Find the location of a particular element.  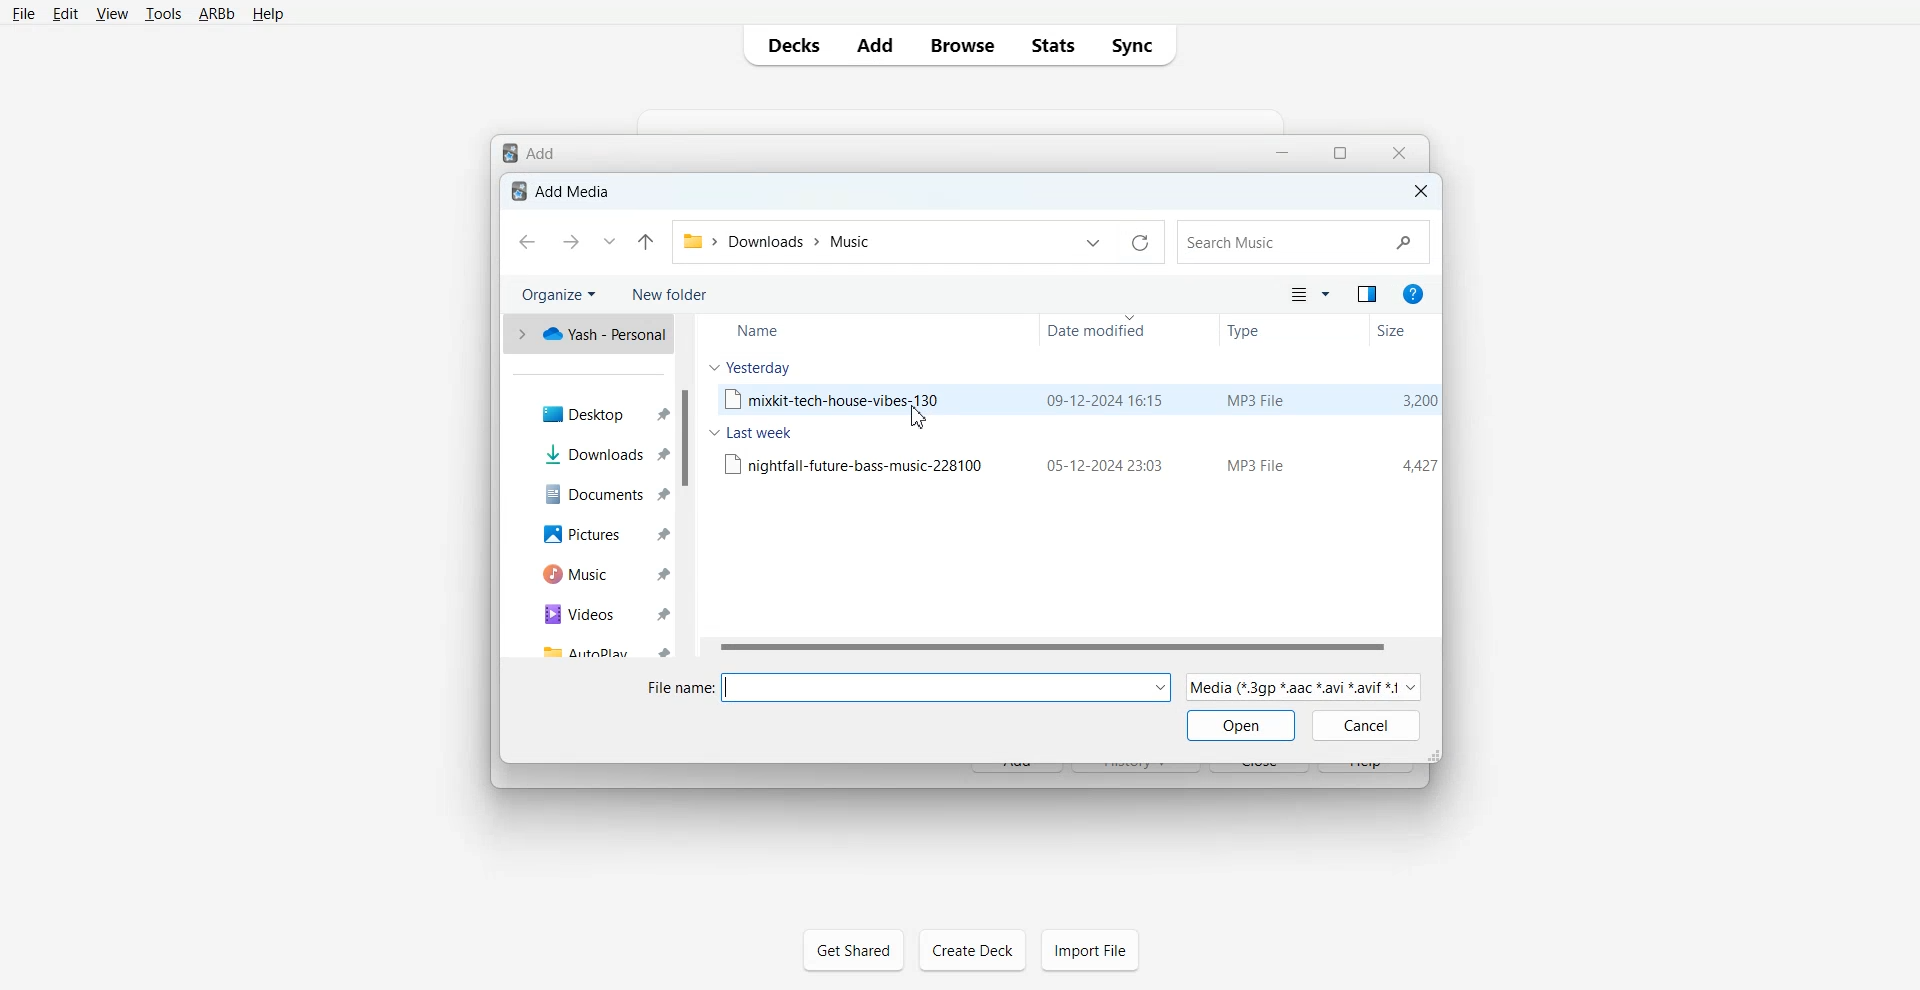

Sync is located at coordinates (1137, 45).